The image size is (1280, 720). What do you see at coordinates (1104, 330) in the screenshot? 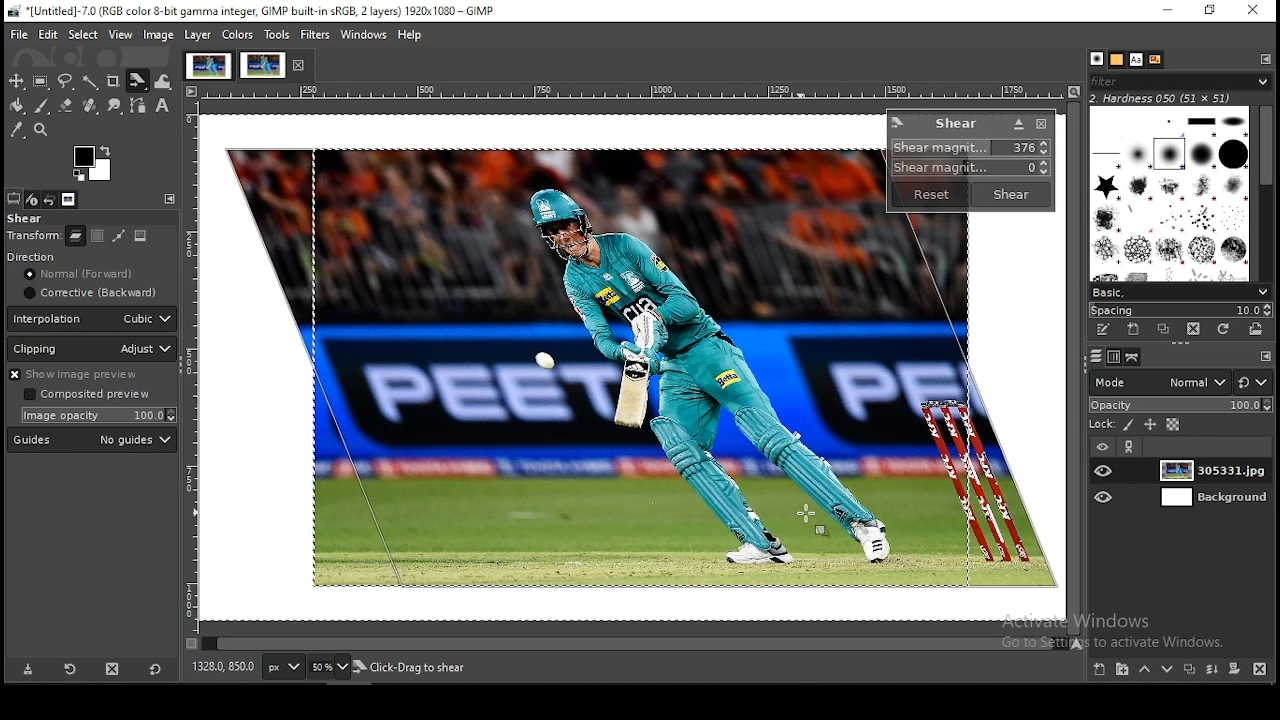
I see `edit this brush` at bounding box center [1104, 330].